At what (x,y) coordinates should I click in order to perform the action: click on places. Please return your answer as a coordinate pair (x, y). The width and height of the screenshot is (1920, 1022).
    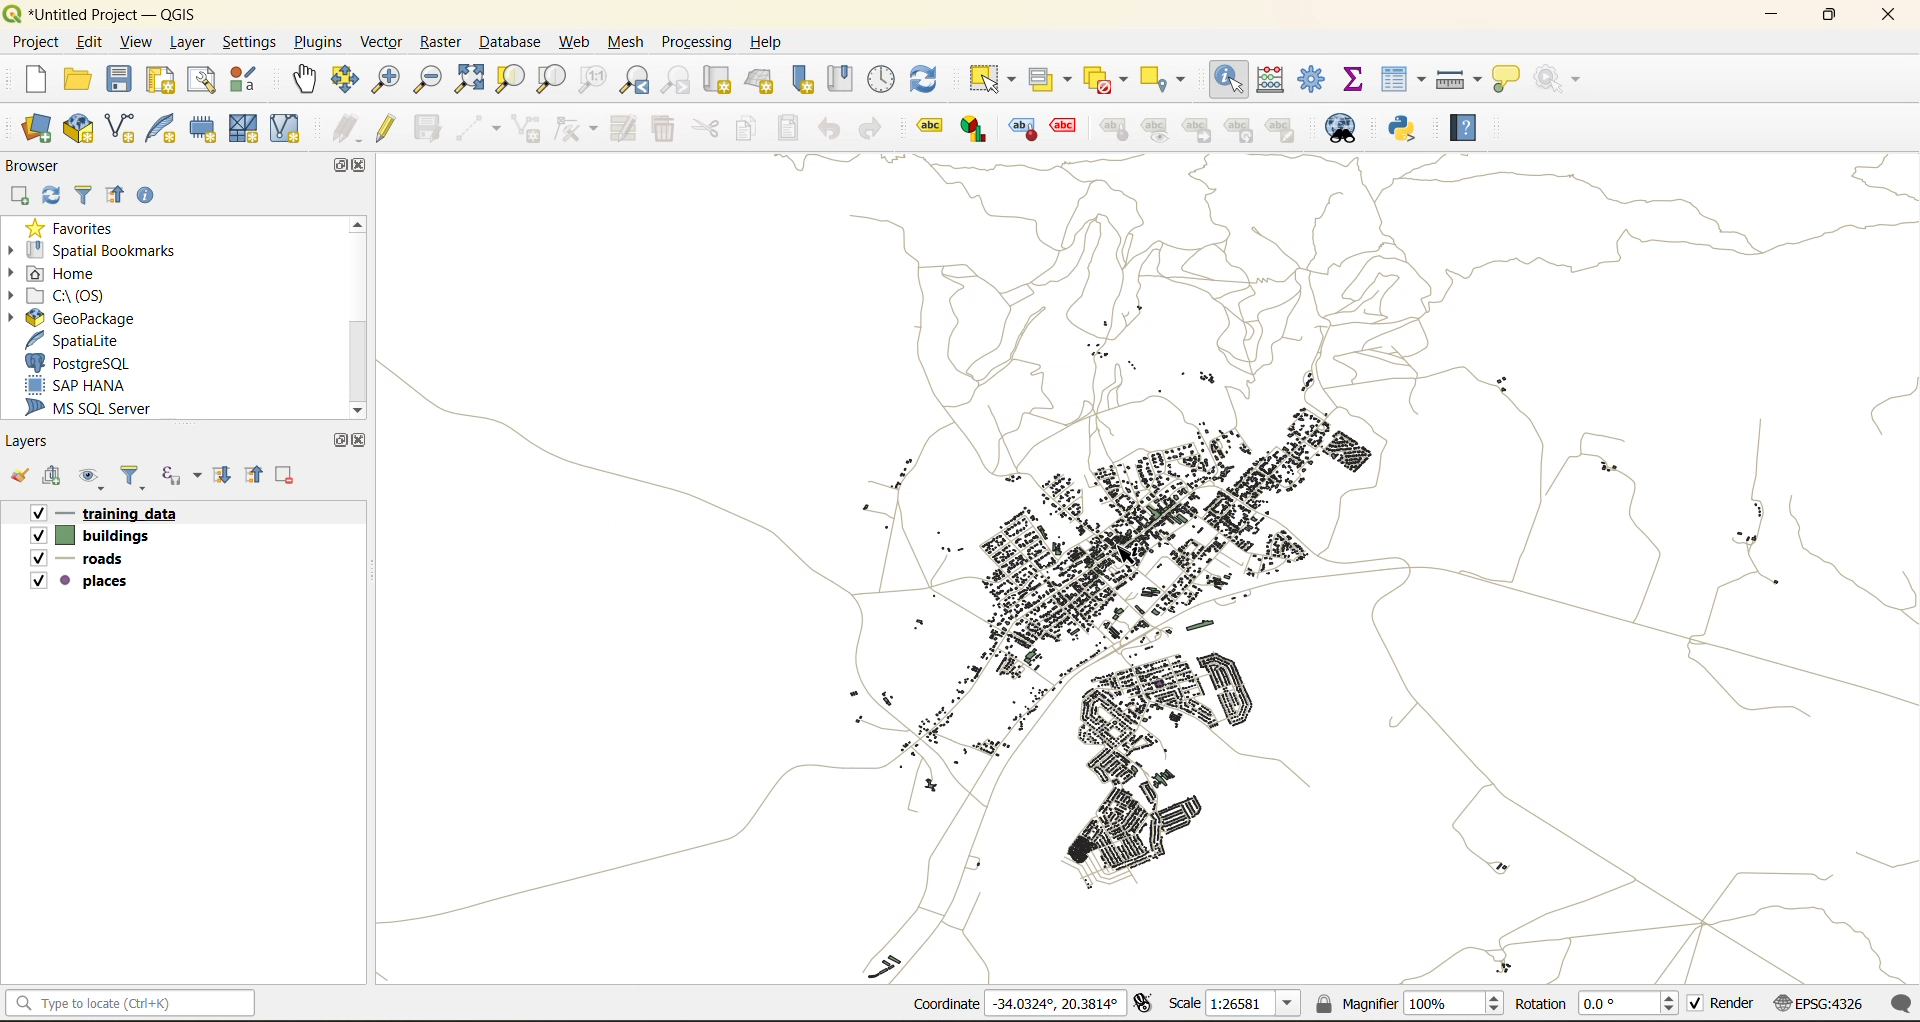
    Looking at the image, I should click on (85, 584).